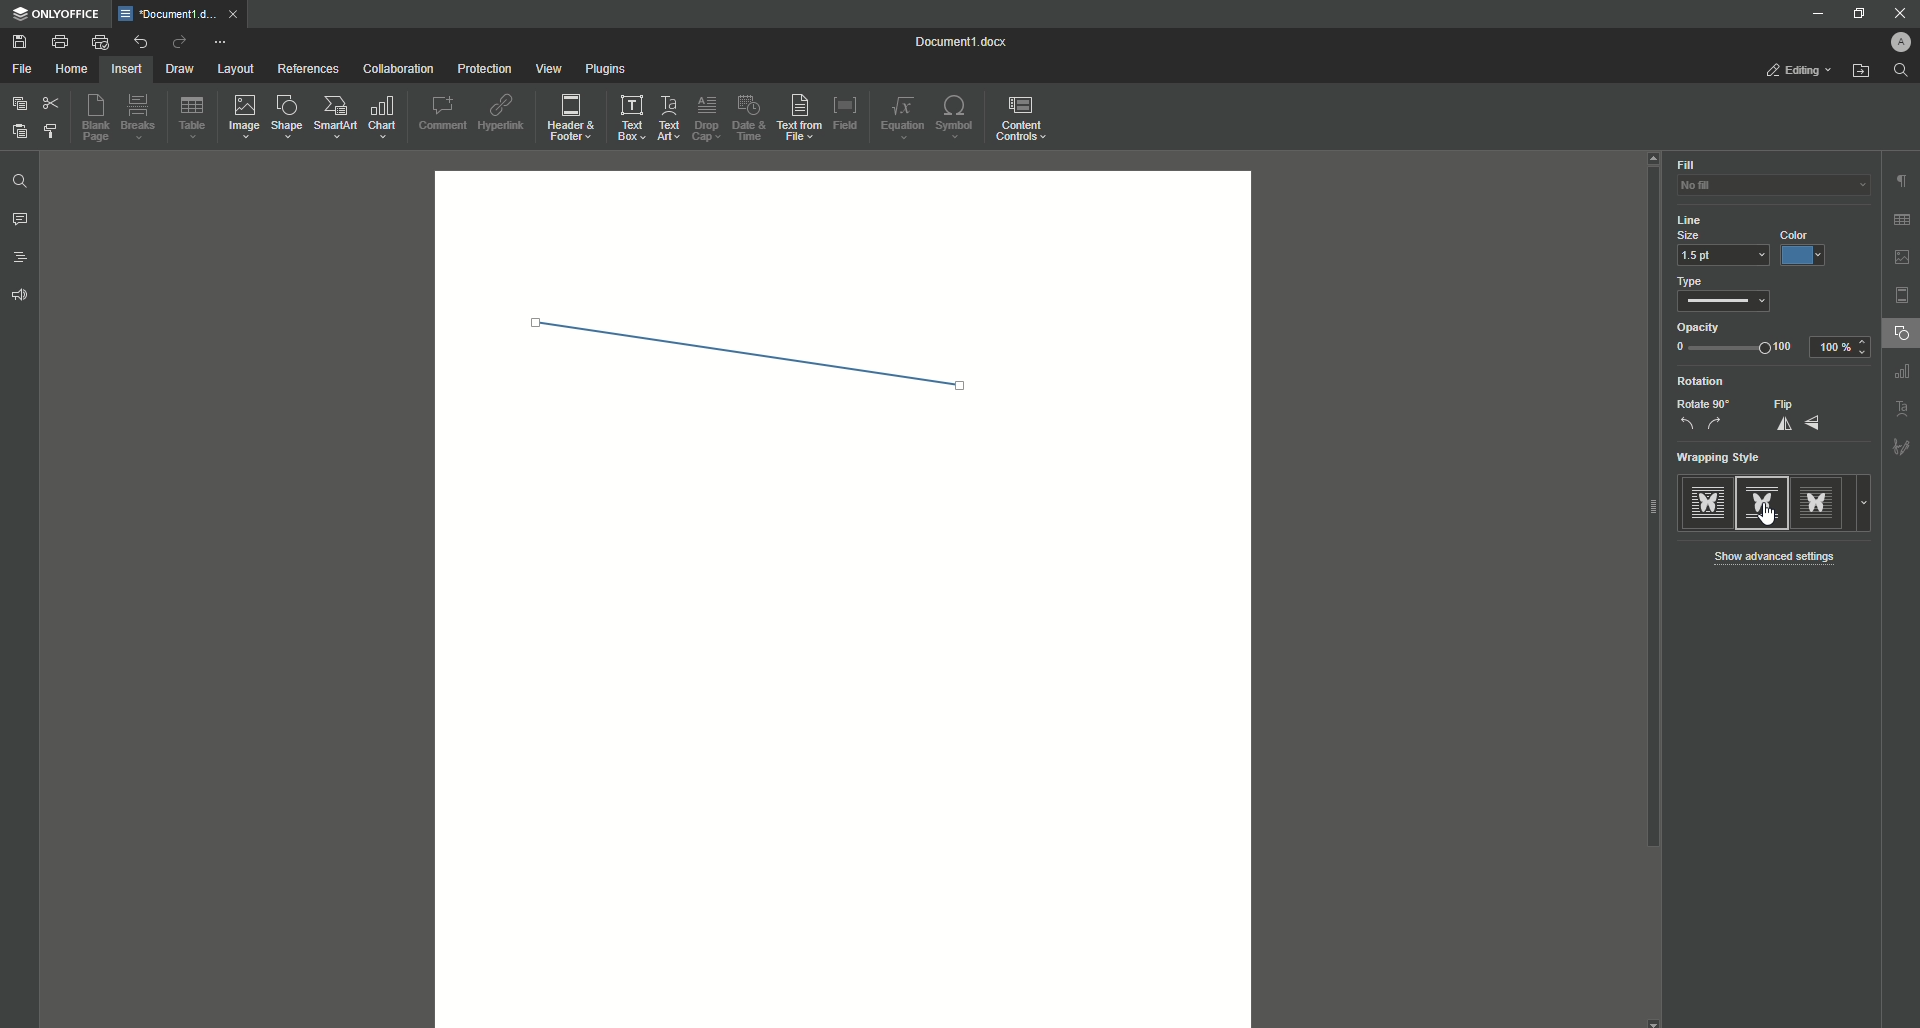 The image size is (1920, 1028). Describe the element at coordinates (222, 43) in the screenshot. I see `More Options` at that location.